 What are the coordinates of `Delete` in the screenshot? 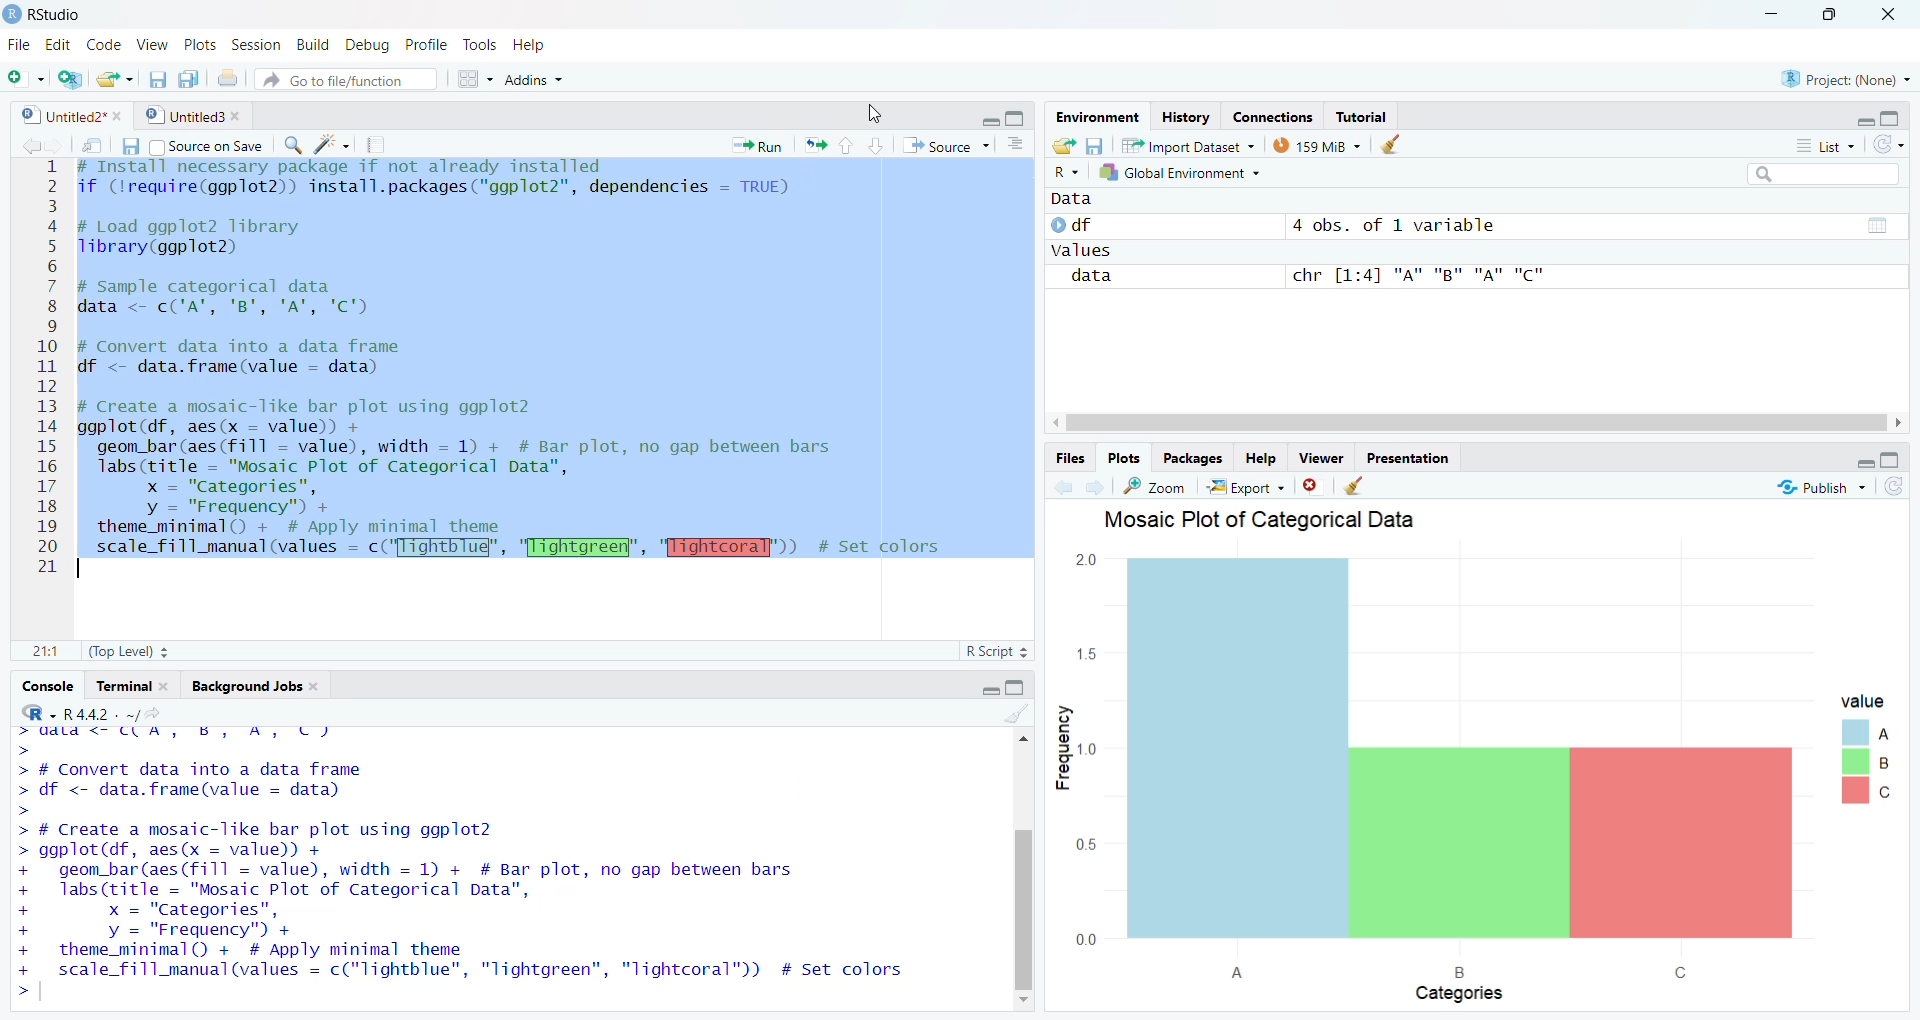 It's located at (1312, 486).